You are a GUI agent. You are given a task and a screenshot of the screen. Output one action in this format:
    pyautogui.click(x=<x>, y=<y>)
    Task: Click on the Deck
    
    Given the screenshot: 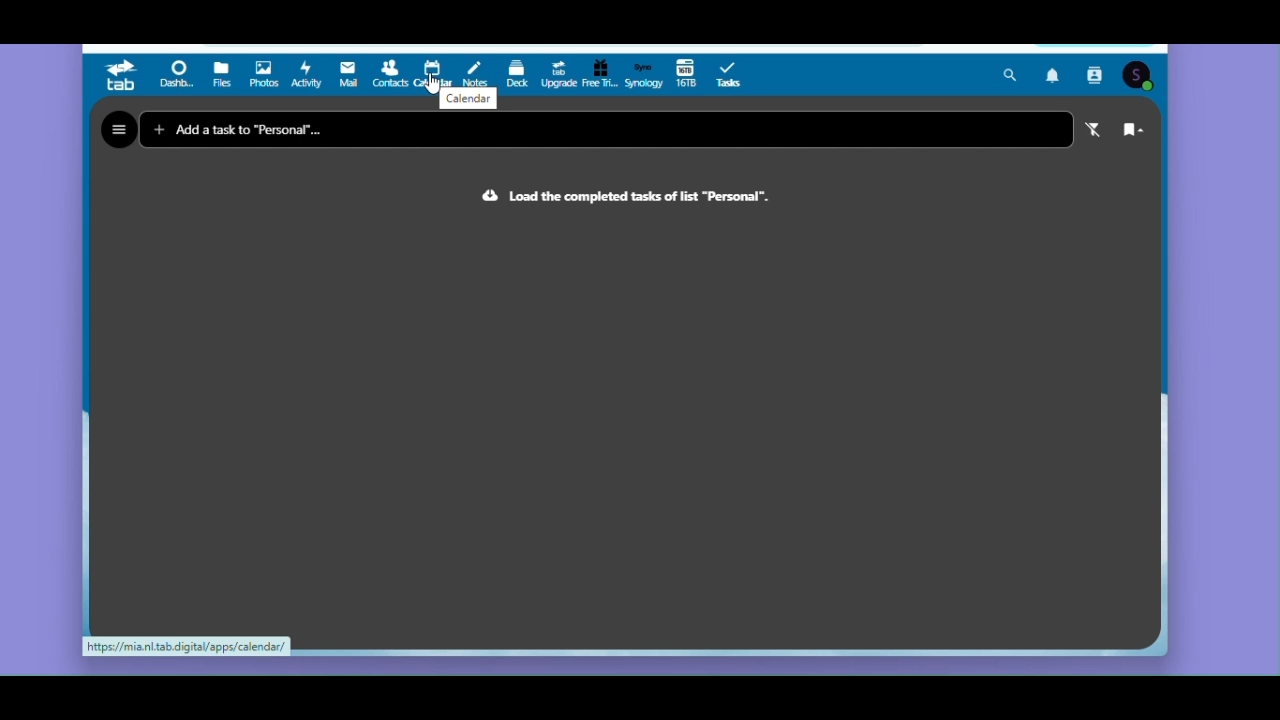 What is the action you would take?
    pyautogui.click(x=518, y=75)
    